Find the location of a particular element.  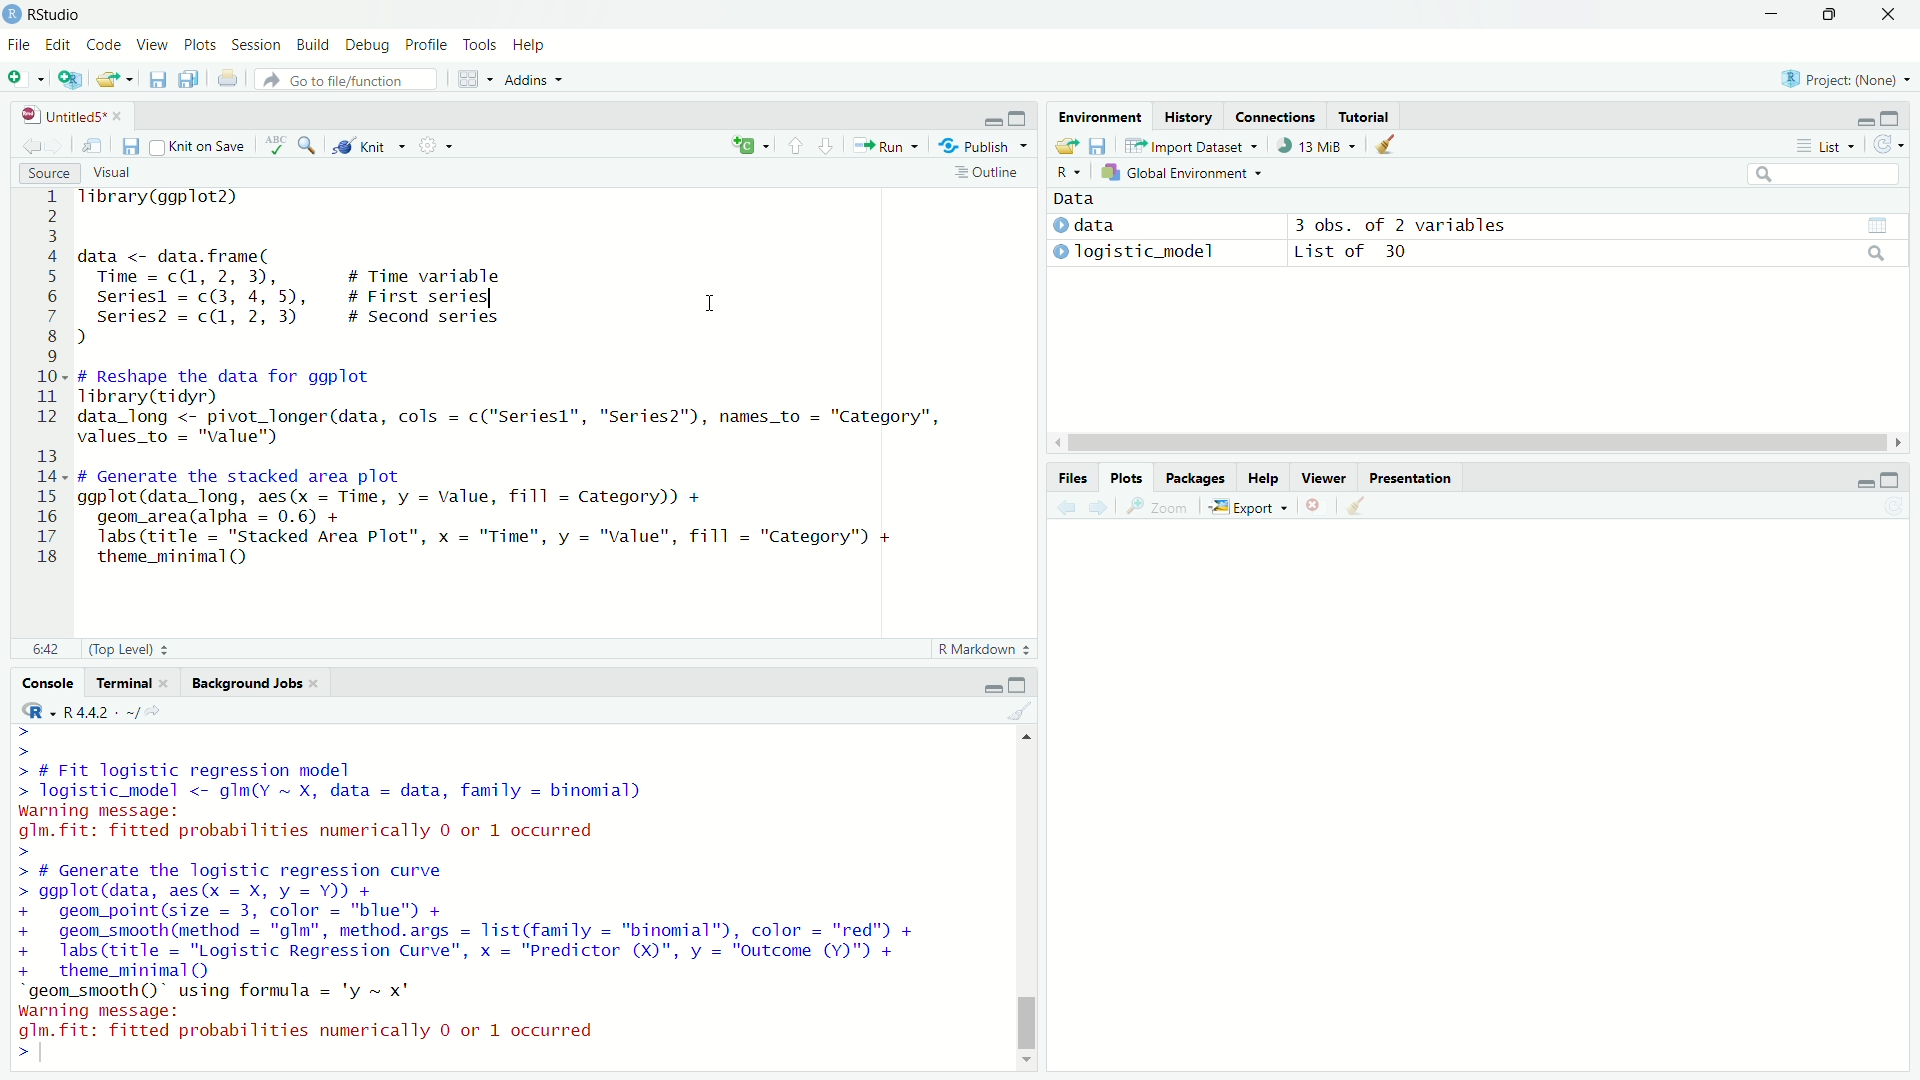

save is located at coordinates (128, 147).